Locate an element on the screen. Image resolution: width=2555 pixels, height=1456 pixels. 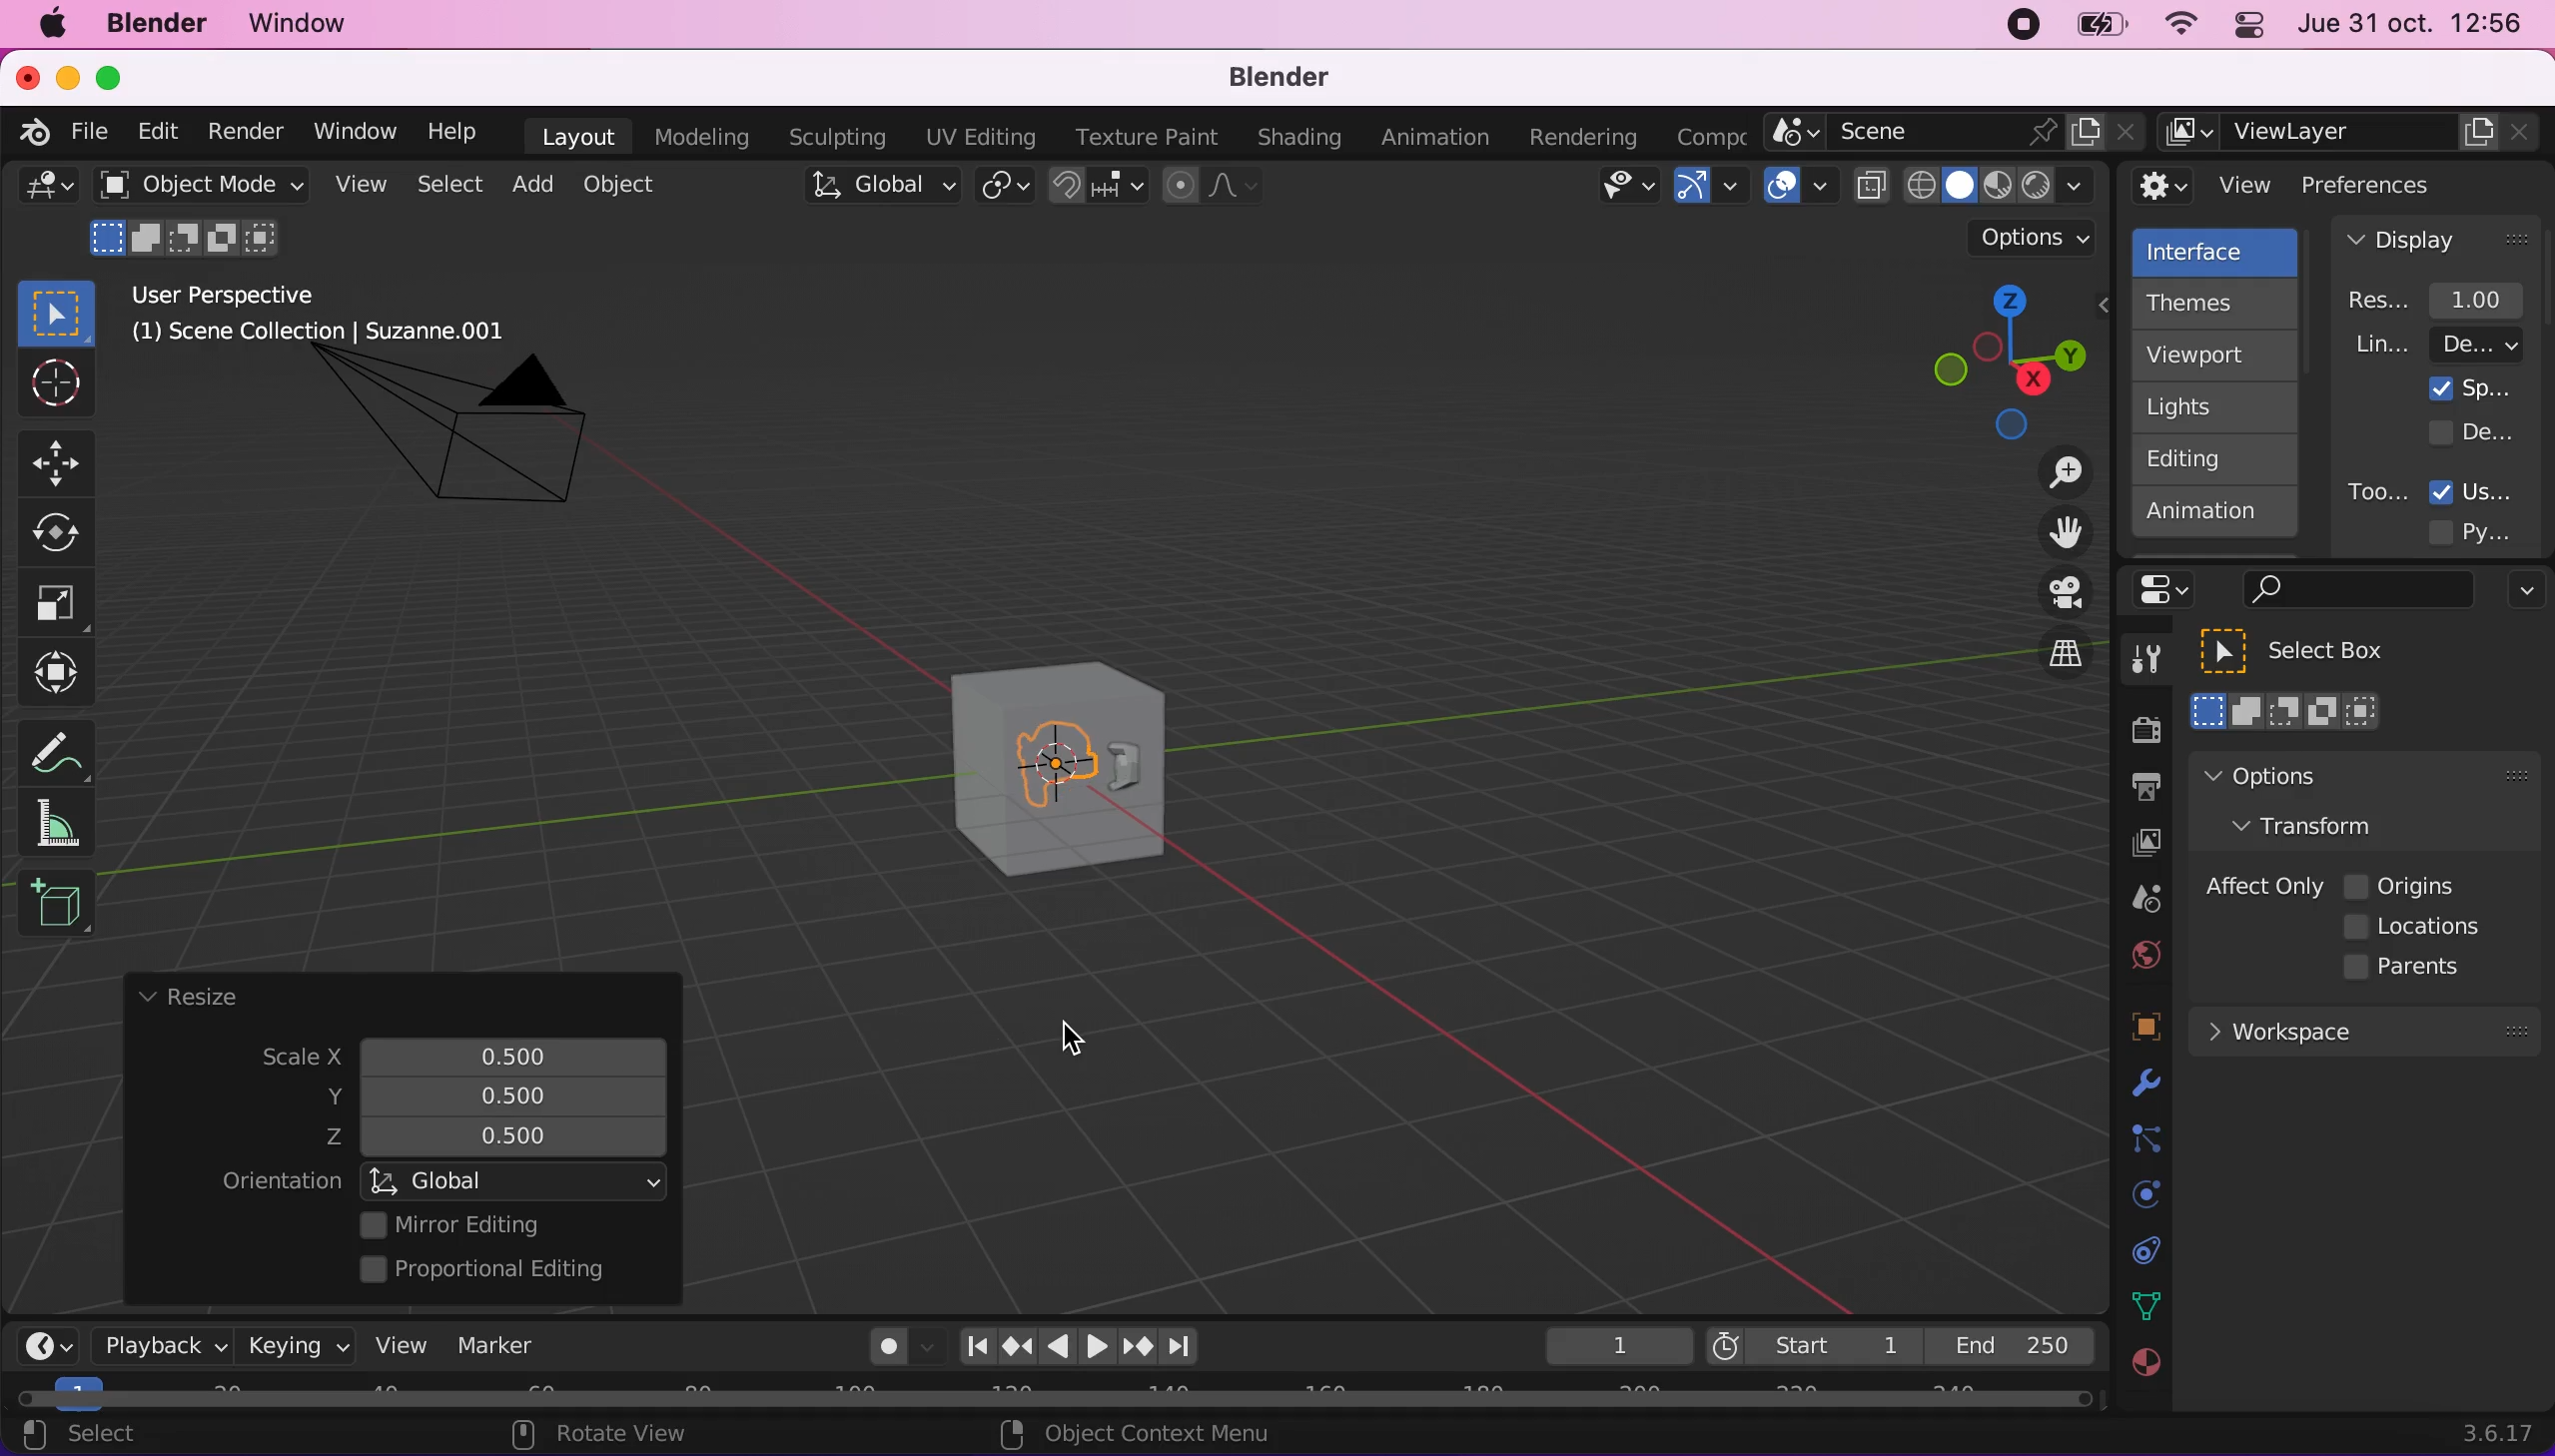
resize is located at coordinates (187, 998).